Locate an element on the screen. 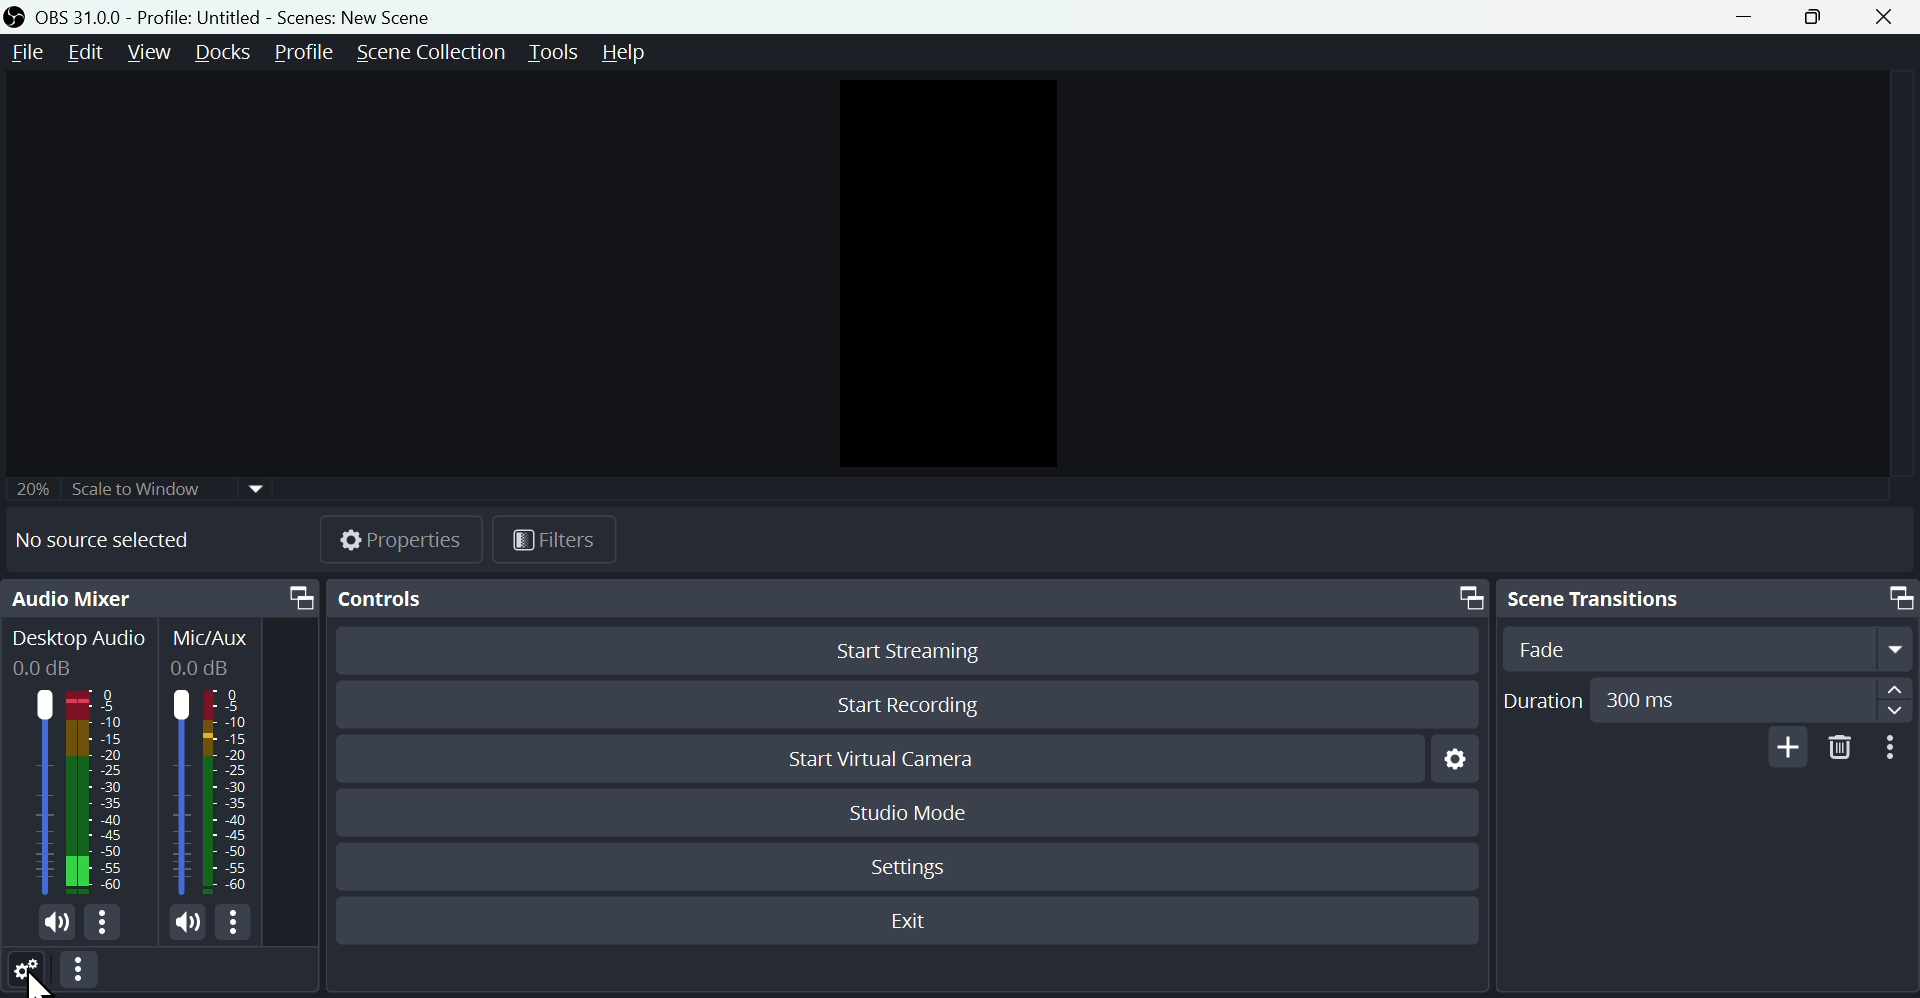 This screenshot has height=998, width=1920. More options is located at coordinates (82, 977).